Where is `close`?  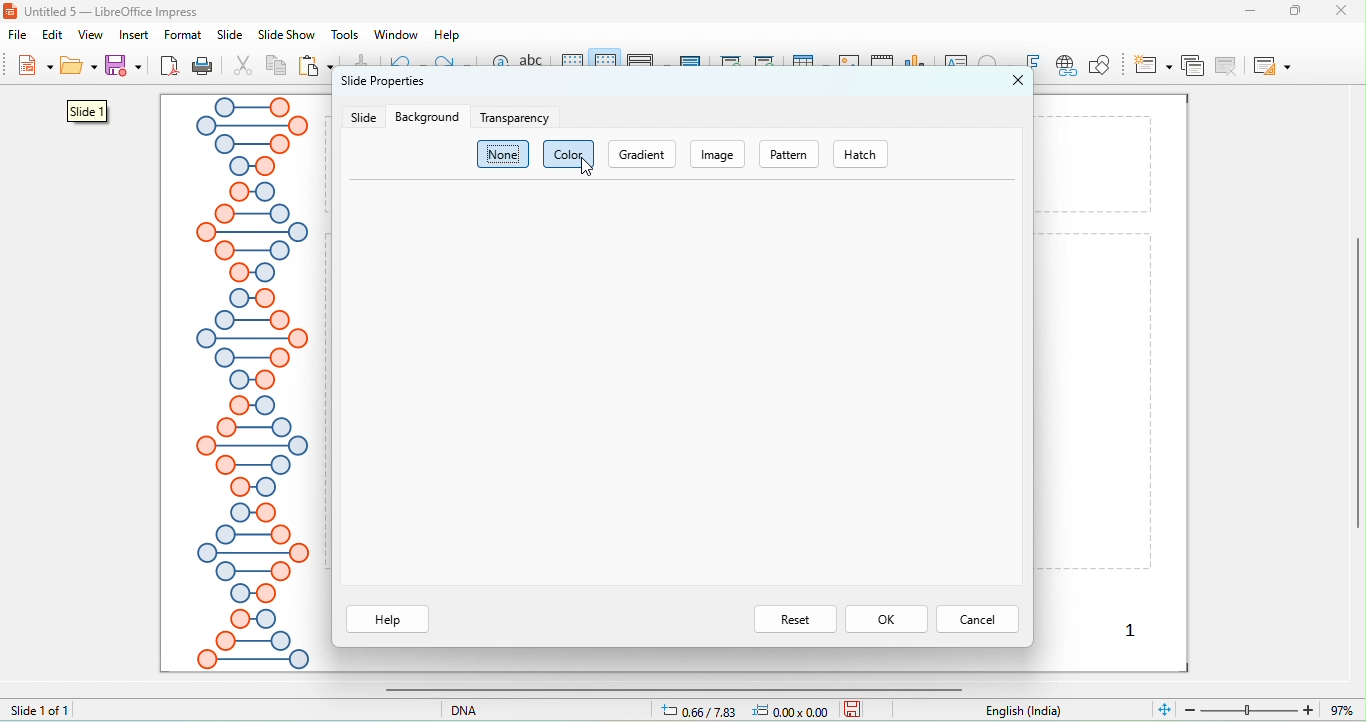 close is located at coordinates (1347, 10).